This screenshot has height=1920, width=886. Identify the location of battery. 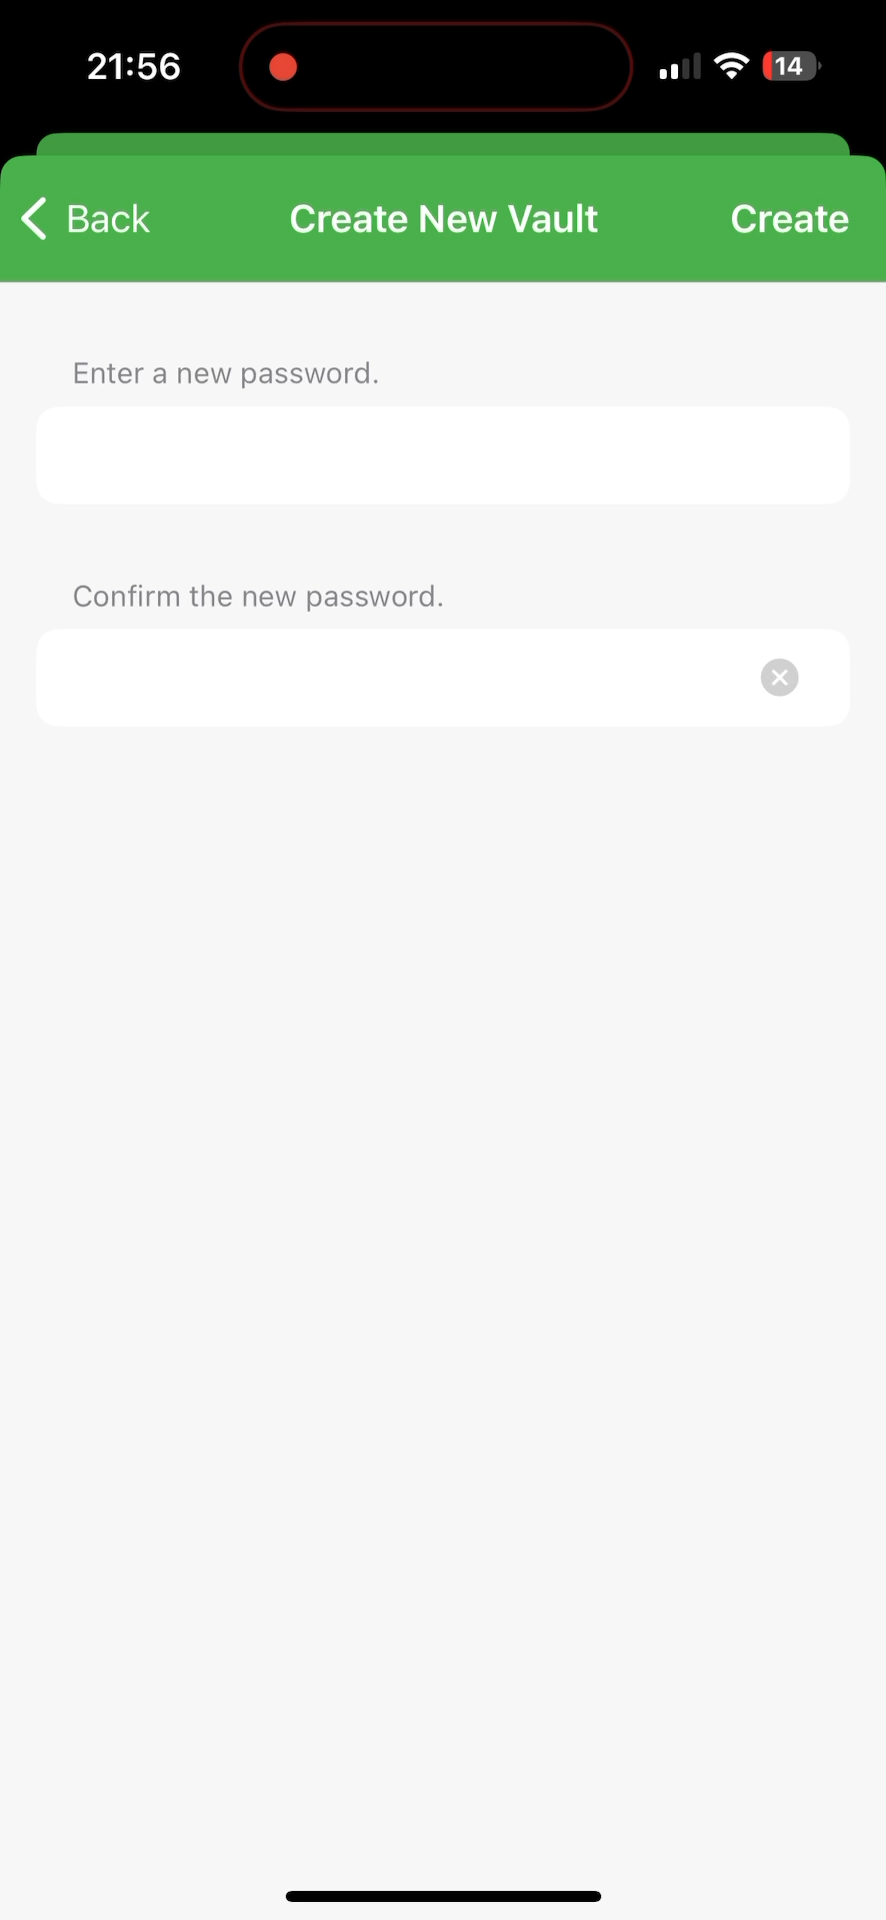
(791, 69).